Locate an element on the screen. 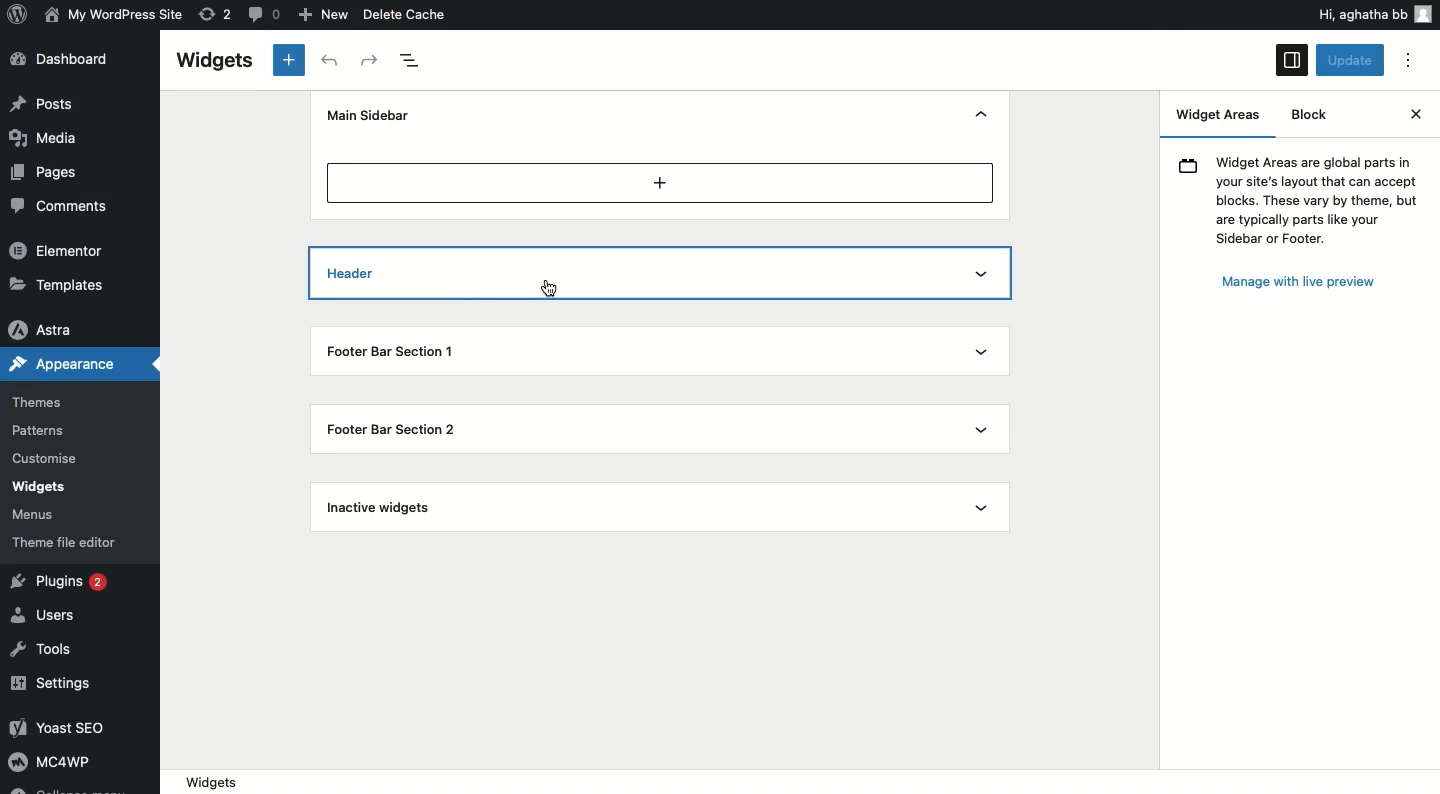 The width and height of the screenshot is (1440, 794). Media is located at coordinates (46, 136).